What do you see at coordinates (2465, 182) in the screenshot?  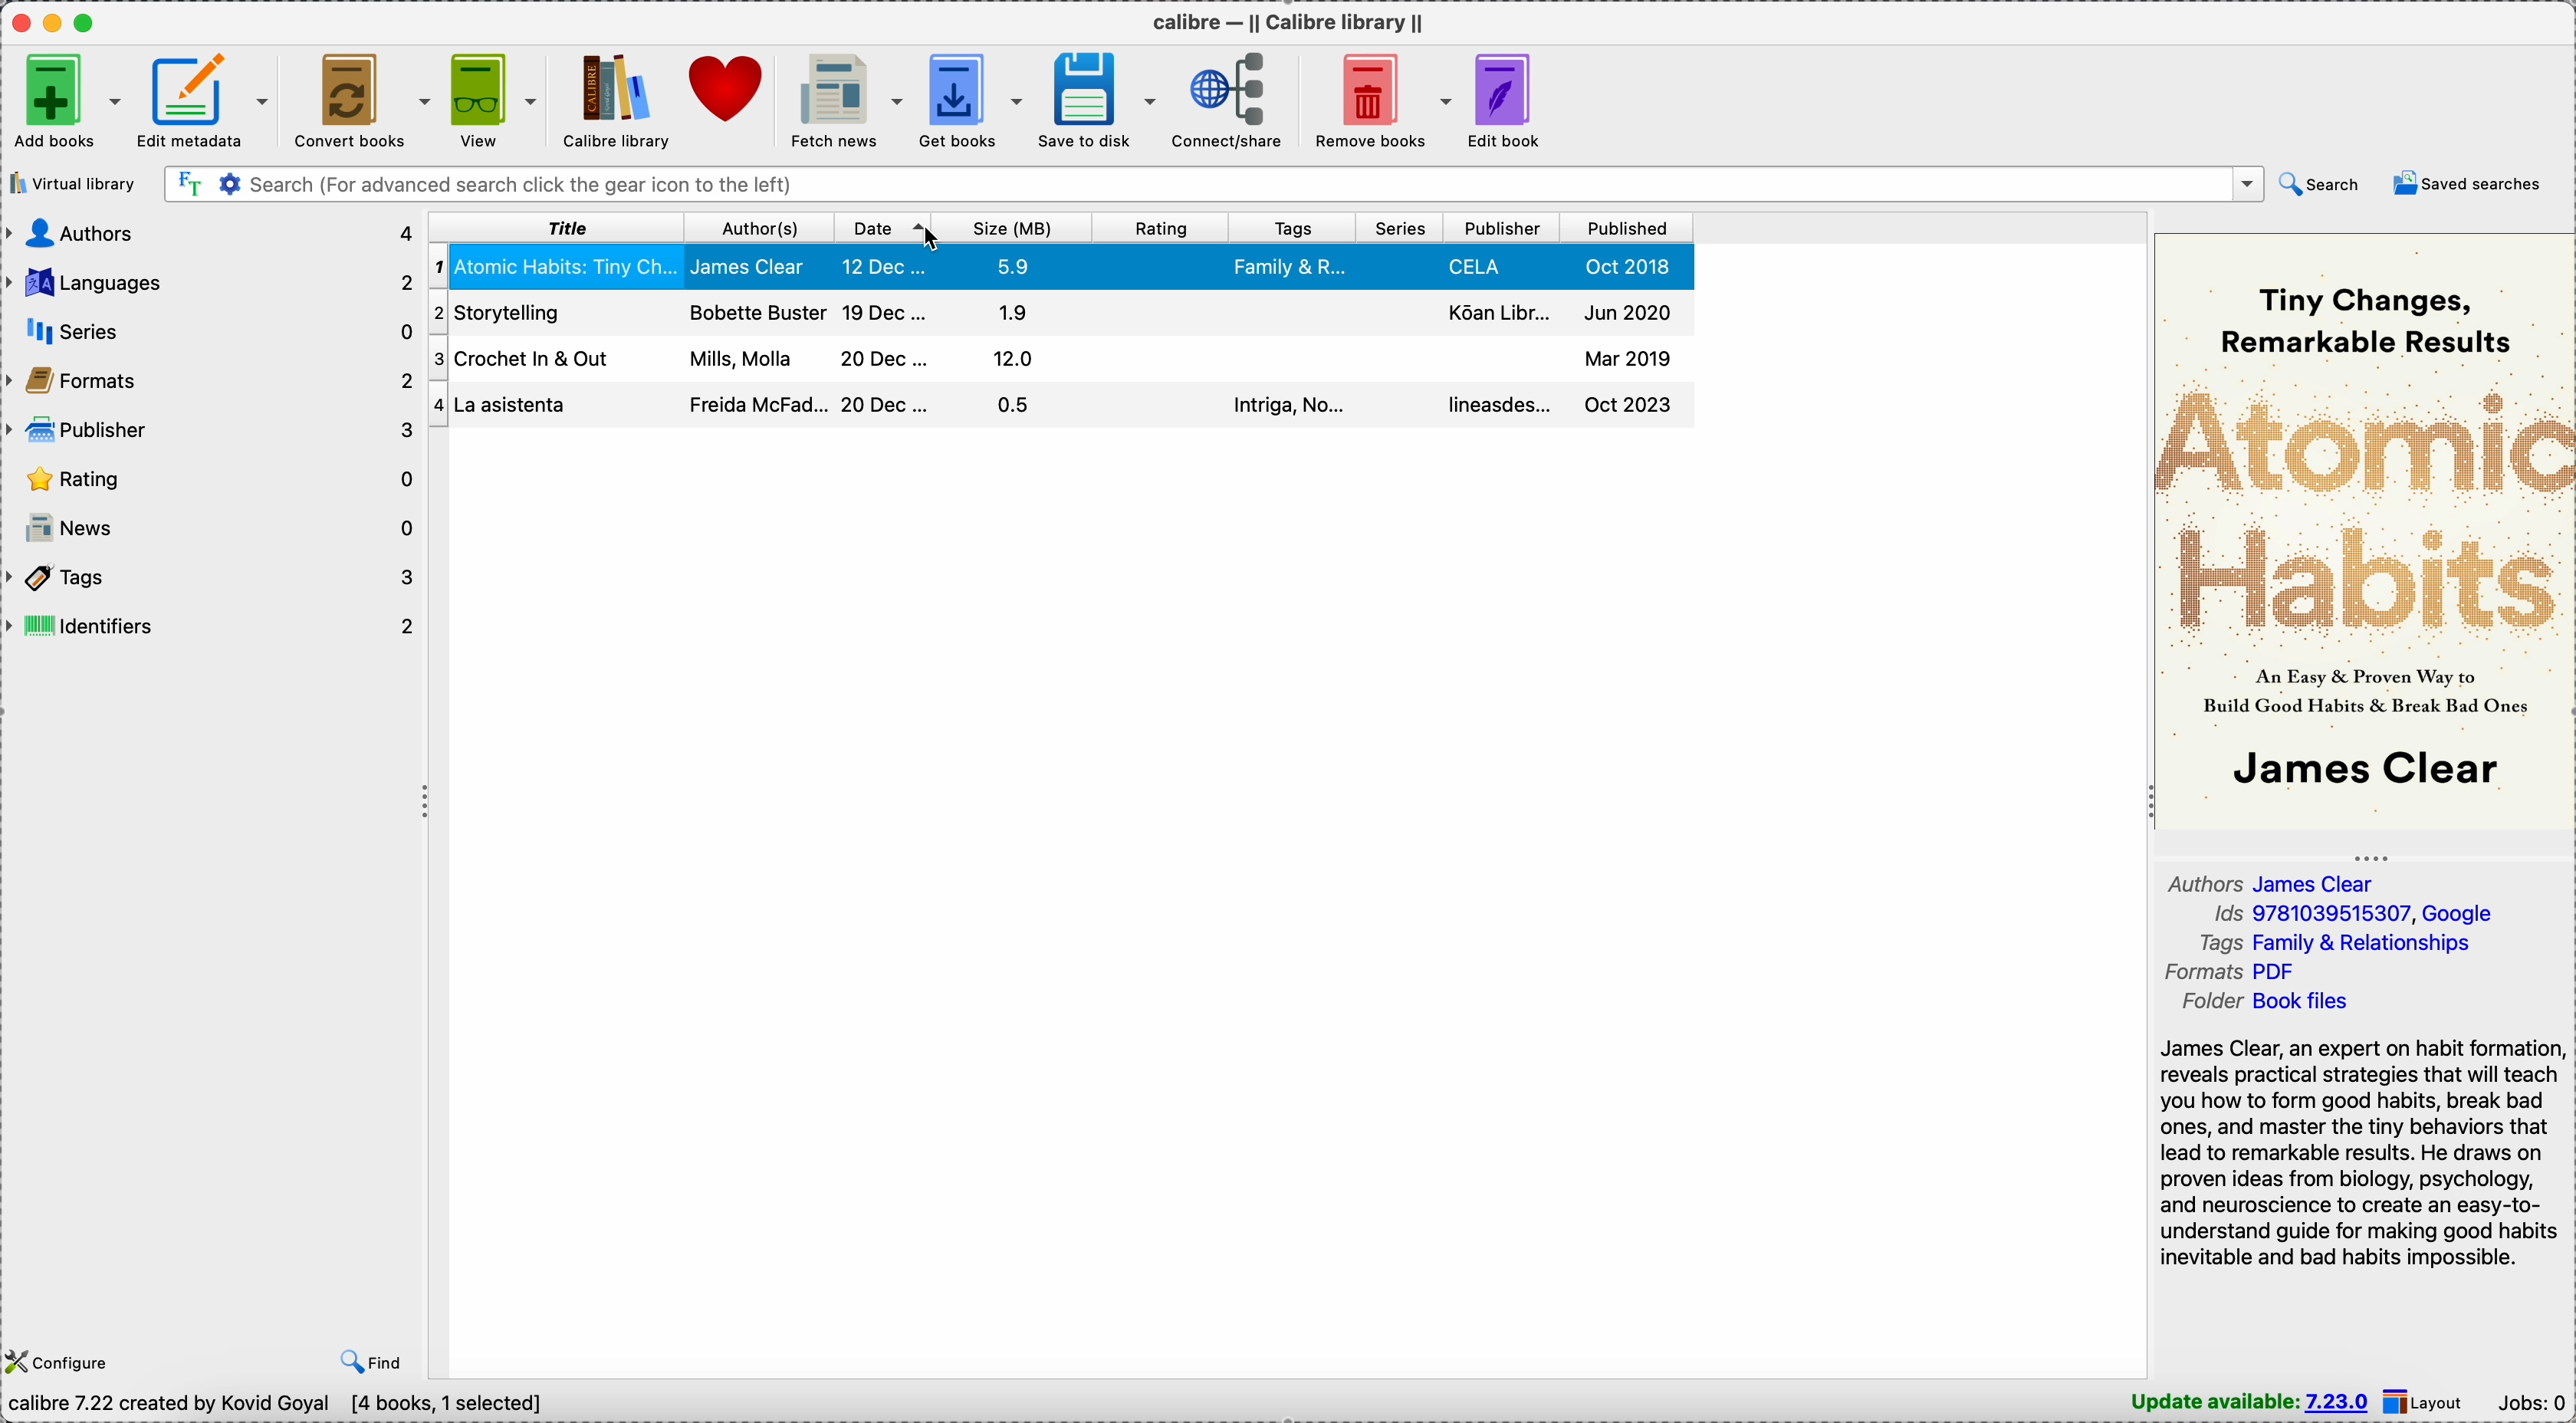 I see `saved searches` at bounding box center [2465, 182].